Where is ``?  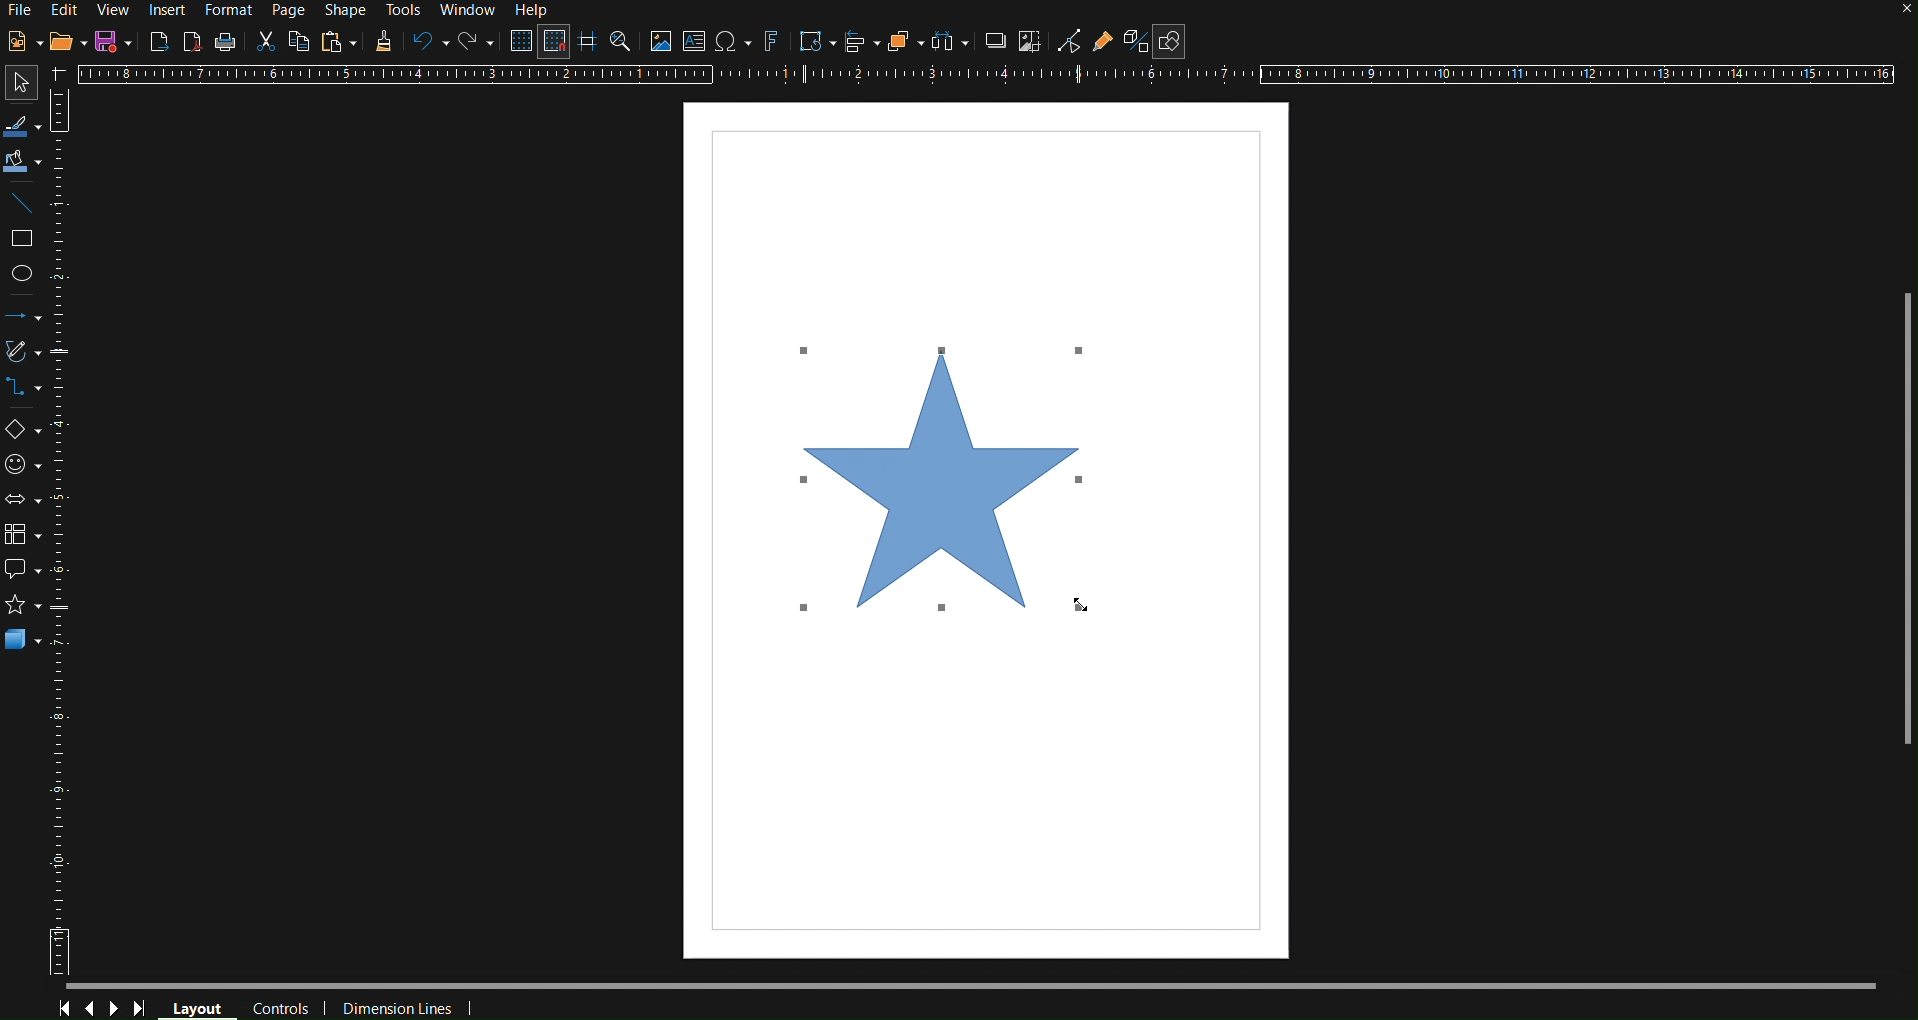  is located at coordinates (22, 84).